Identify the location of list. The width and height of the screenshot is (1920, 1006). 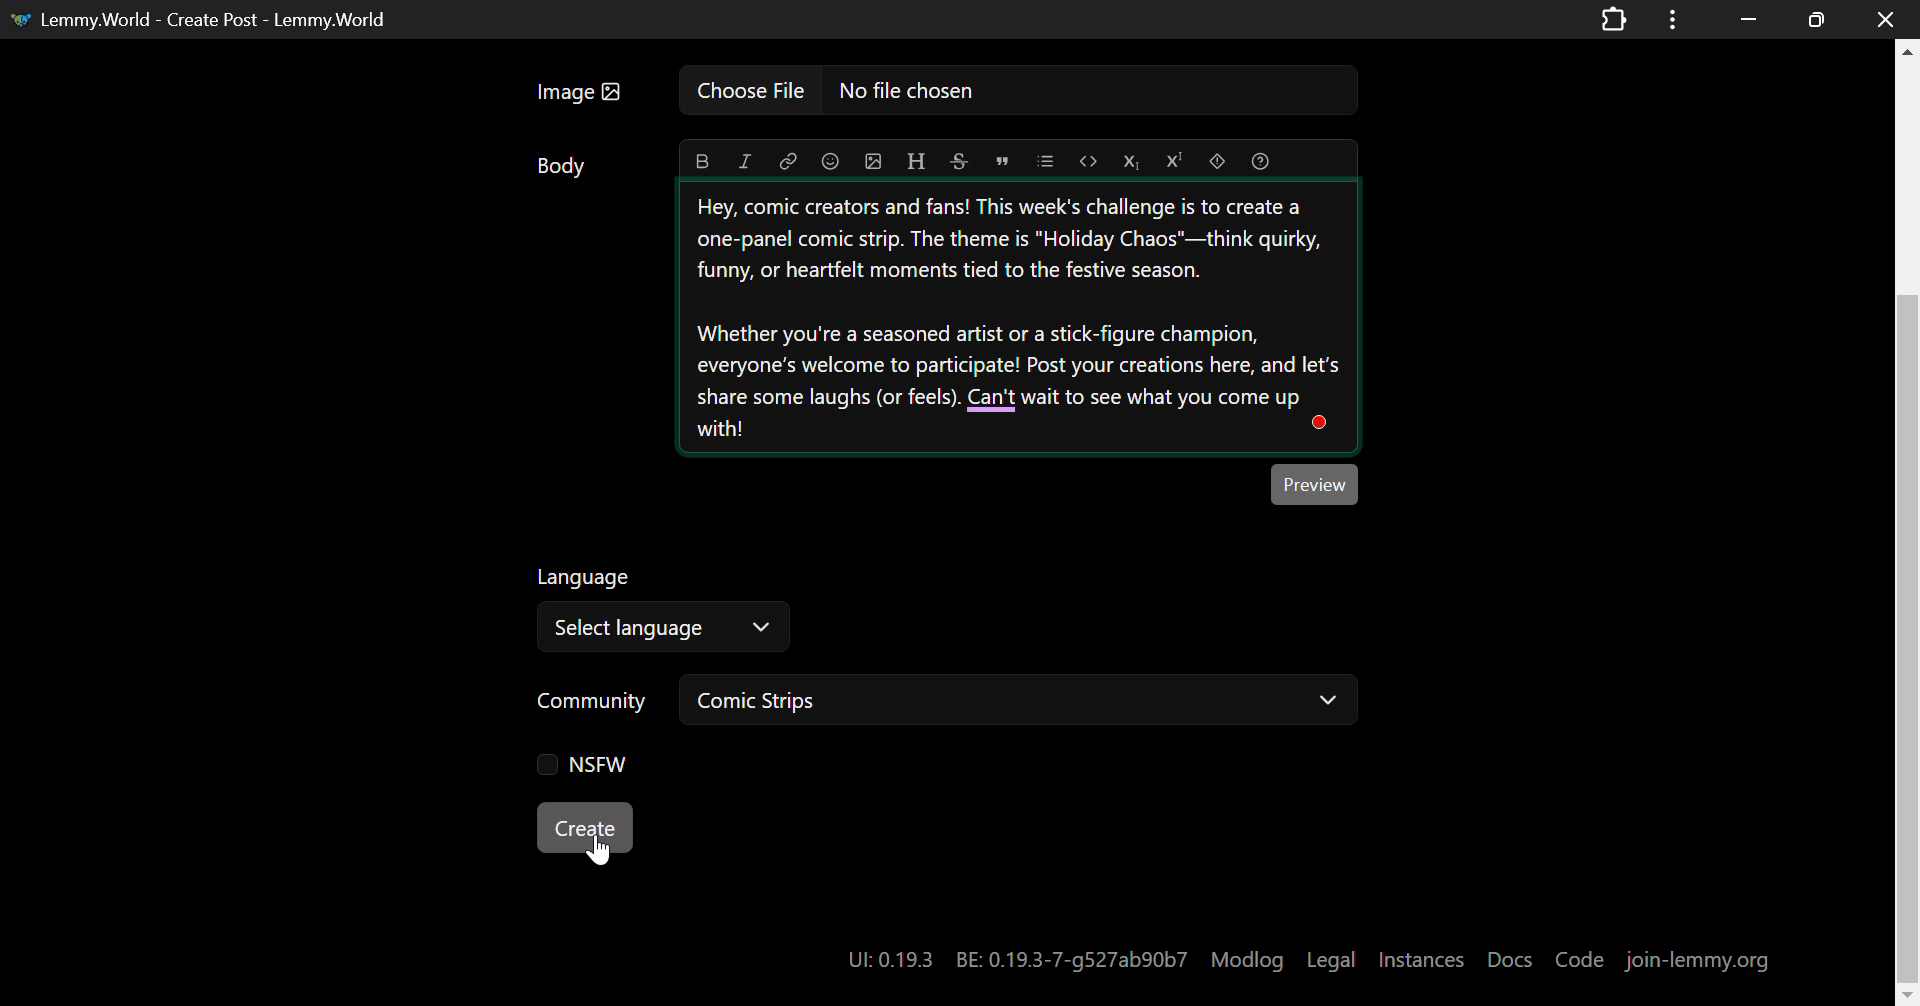
(1043, 160).